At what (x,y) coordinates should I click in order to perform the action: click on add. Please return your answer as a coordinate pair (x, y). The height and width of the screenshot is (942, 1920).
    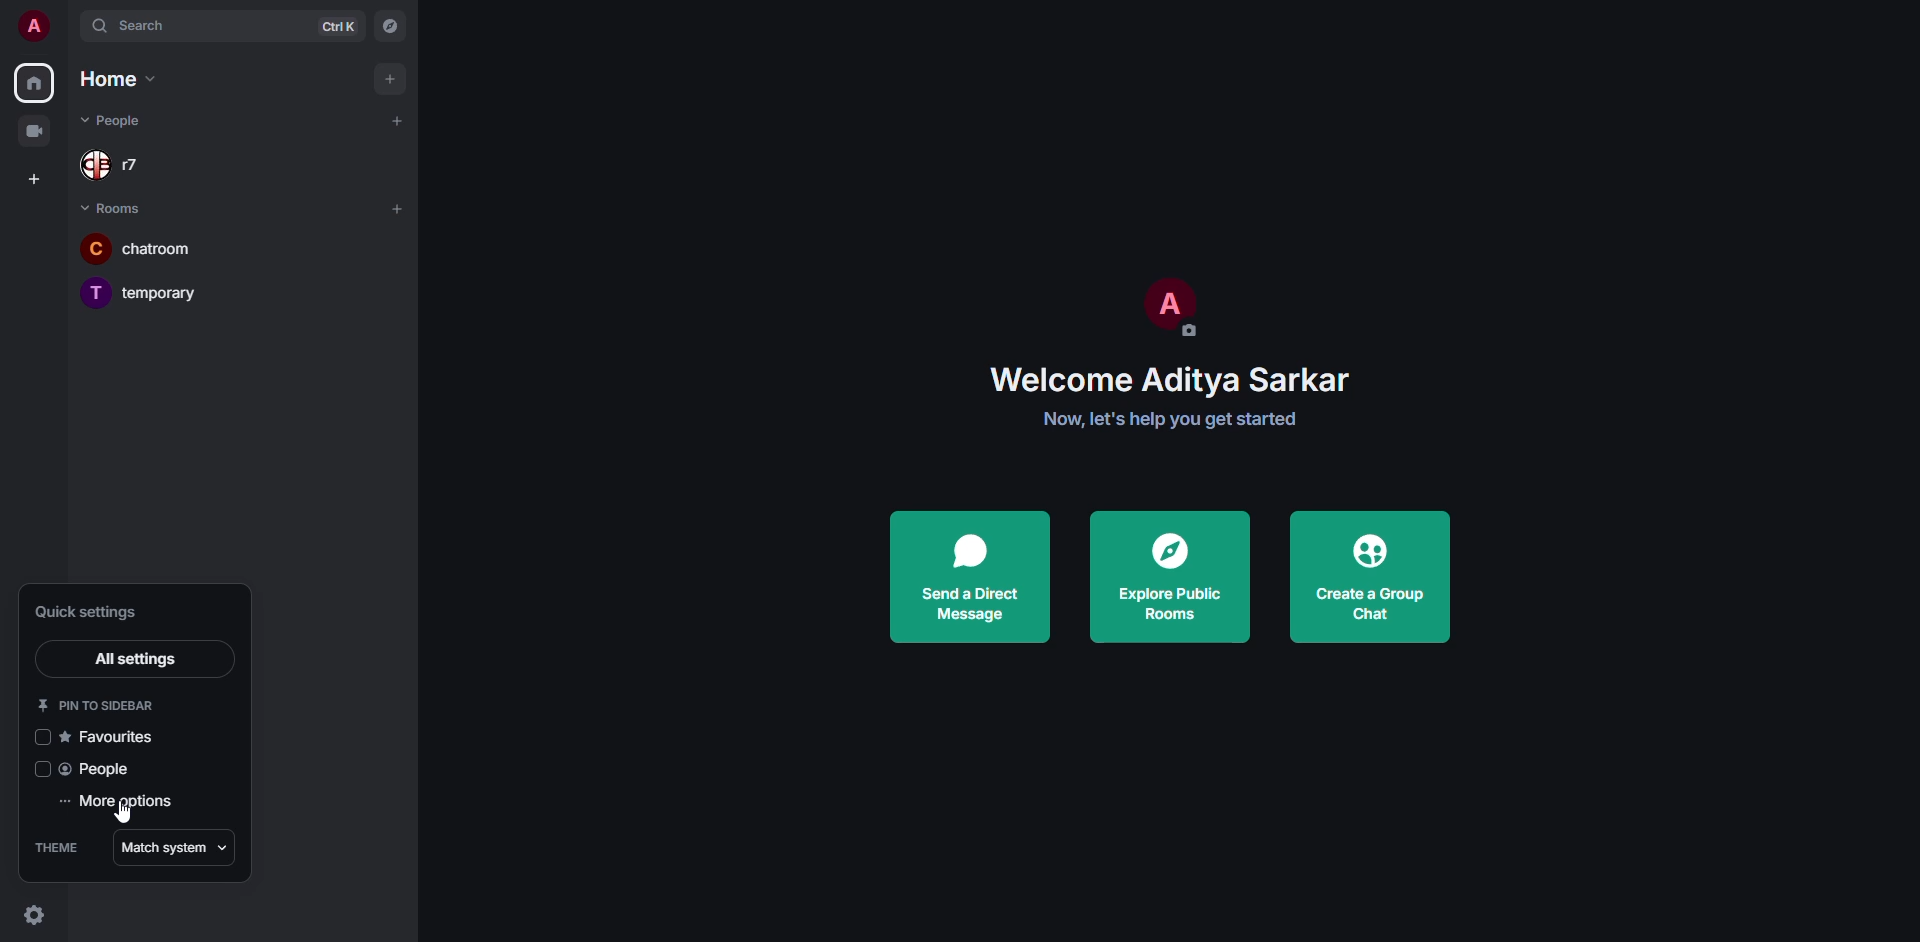
    Looking at the image, I should click on (399, 207).